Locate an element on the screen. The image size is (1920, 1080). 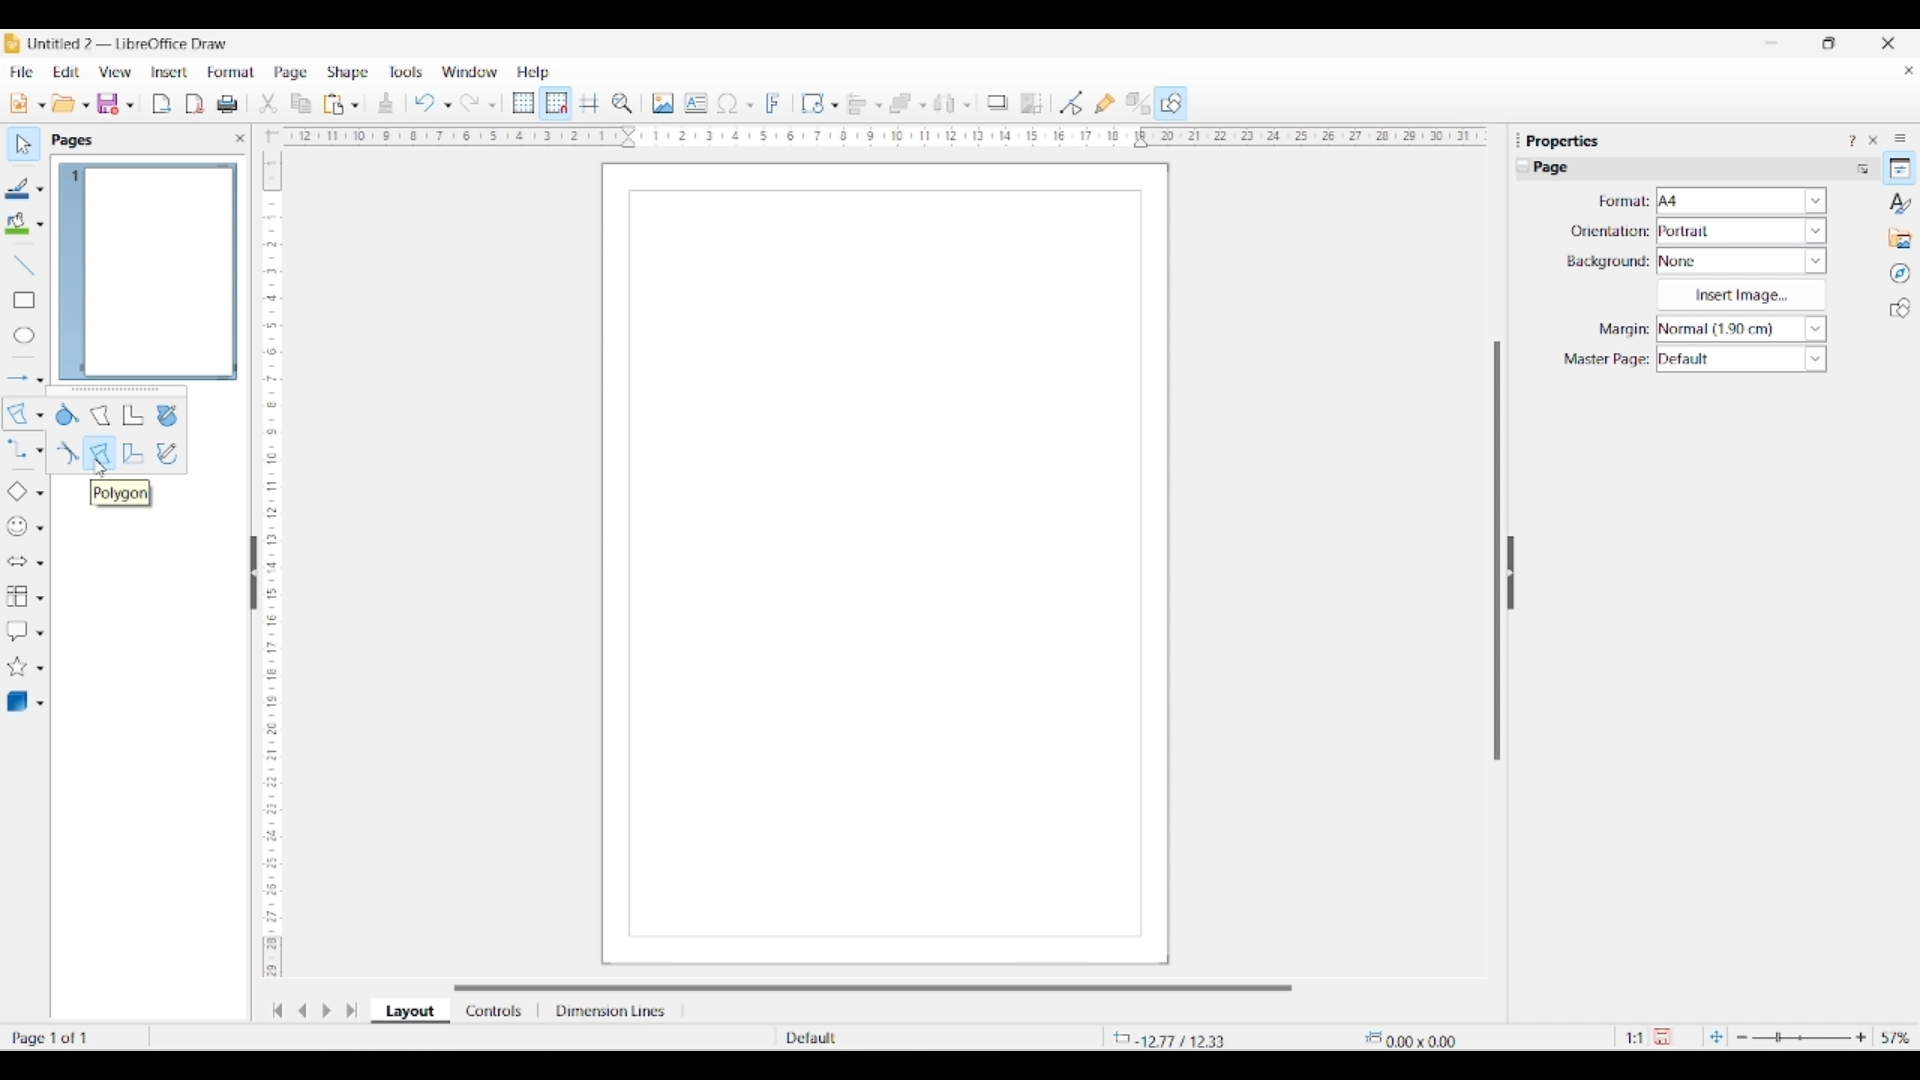
Clone formatting is located at coordinates (386, 103).